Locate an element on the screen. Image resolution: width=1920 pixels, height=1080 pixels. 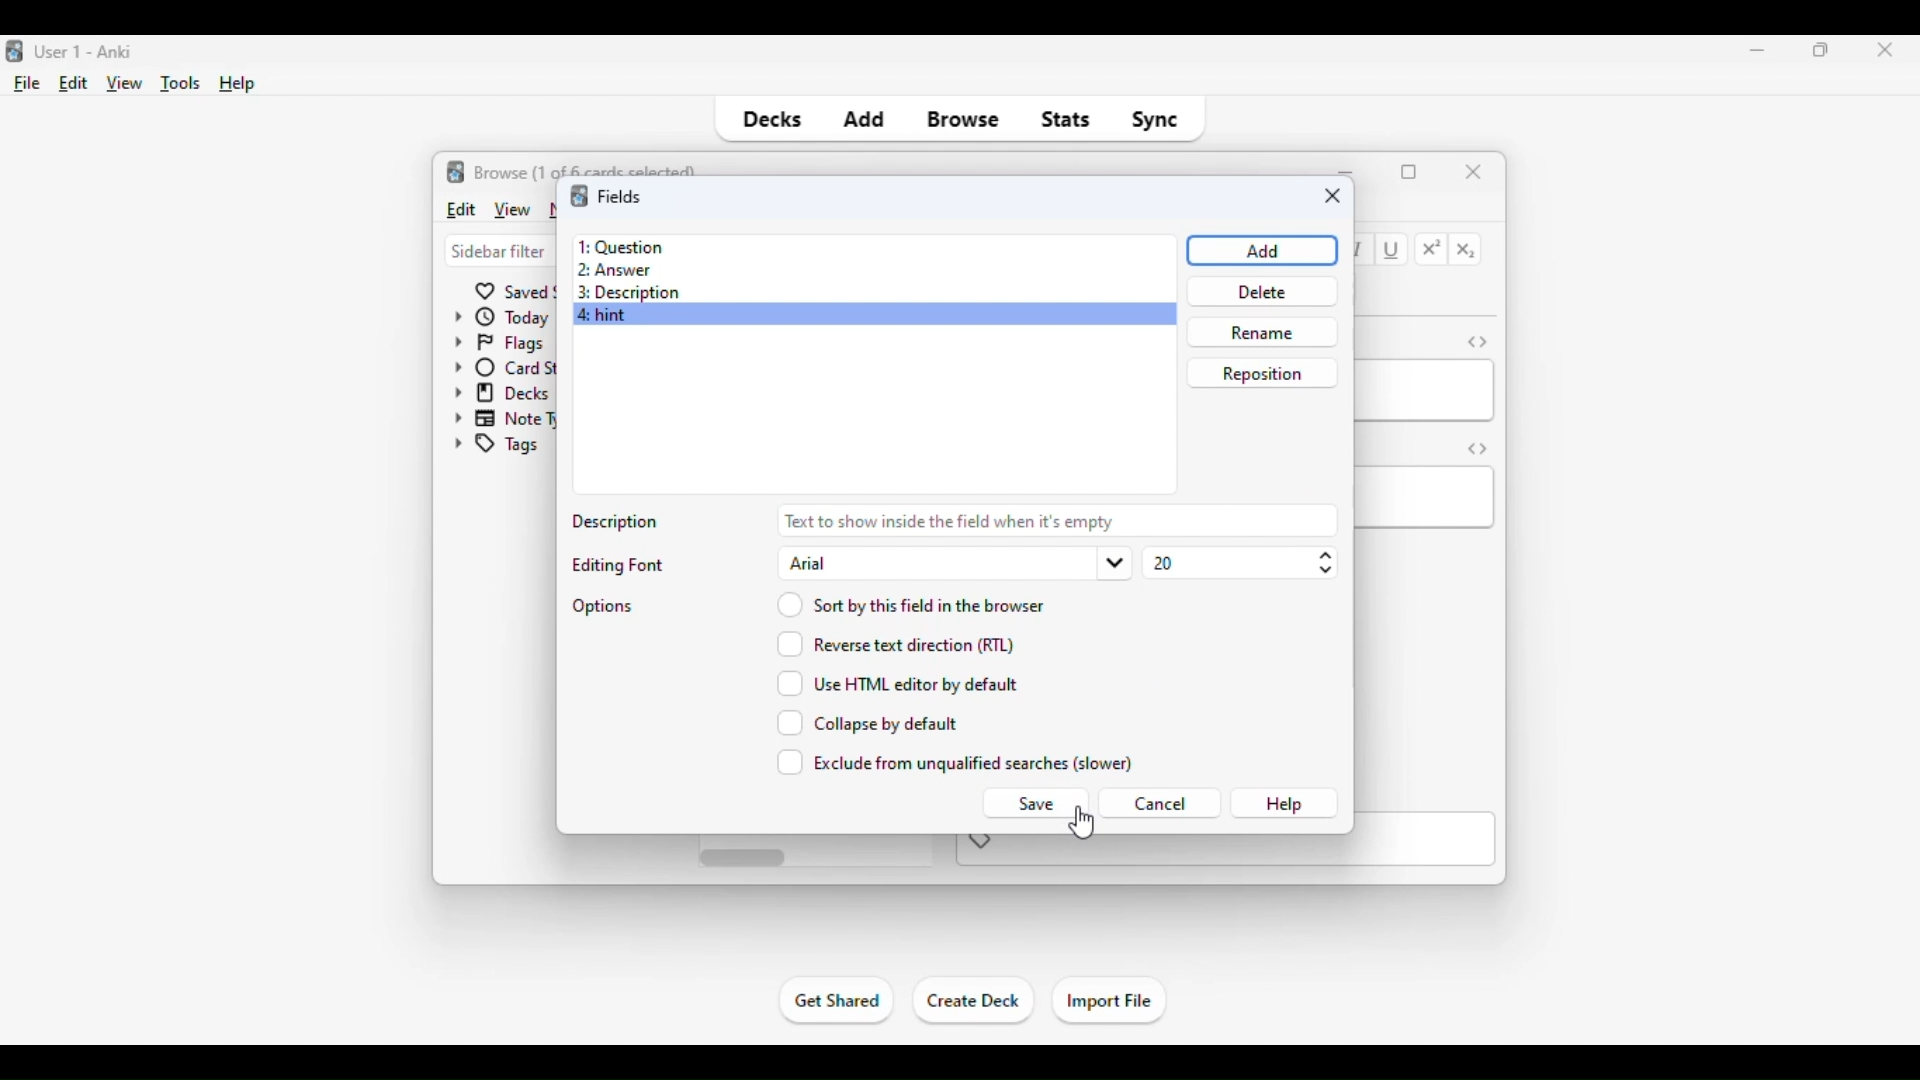
minimize is located at coordinates (1348, 170).